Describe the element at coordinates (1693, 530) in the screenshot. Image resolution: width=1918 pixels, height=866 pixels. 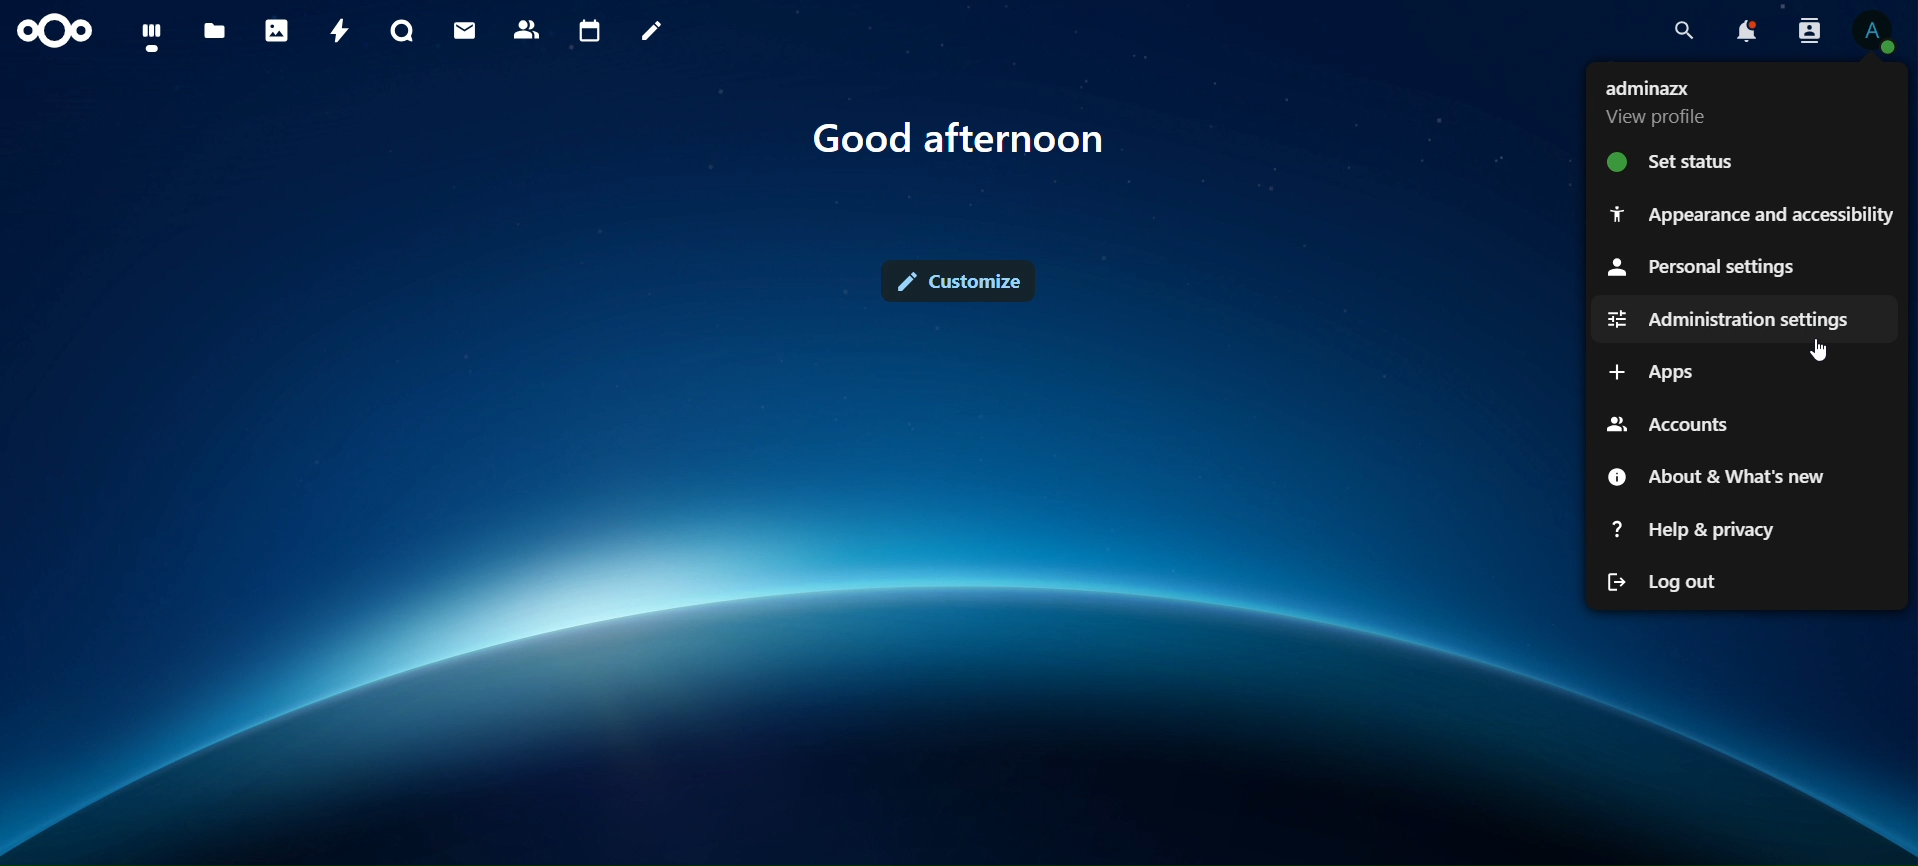
I see `help & privacy` at that location.